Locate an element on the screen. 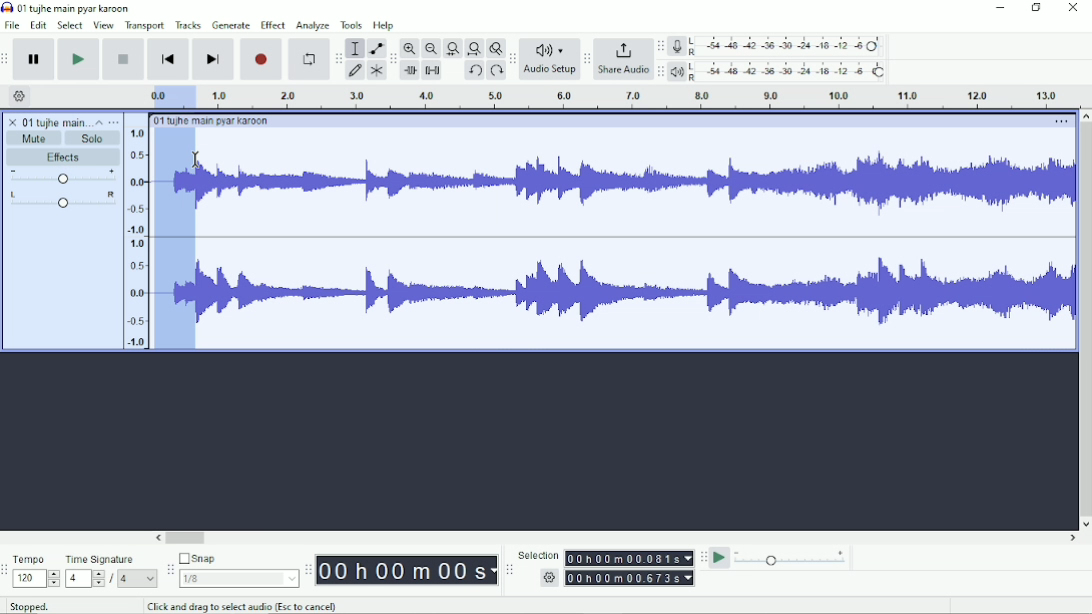 The width and height of the screenshot is (1092, 614). Audacity time toolbar is located at coordinates (307, 570).